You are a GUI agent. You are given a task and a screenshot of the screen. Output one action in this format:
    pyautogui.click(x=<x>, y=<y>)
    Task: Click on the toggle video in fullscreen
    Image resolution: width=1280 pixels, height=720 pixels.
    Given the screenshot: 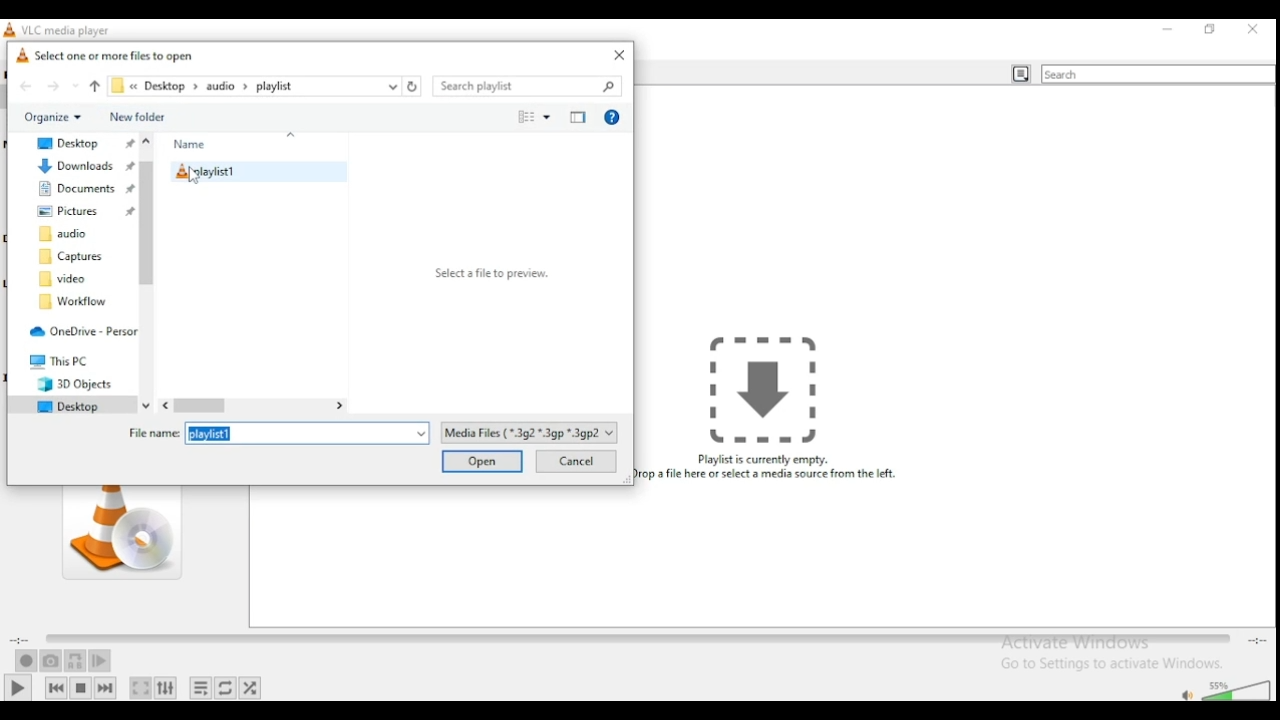 What is the action you would take?
    pyautogui.click(x=140, y=689)
    